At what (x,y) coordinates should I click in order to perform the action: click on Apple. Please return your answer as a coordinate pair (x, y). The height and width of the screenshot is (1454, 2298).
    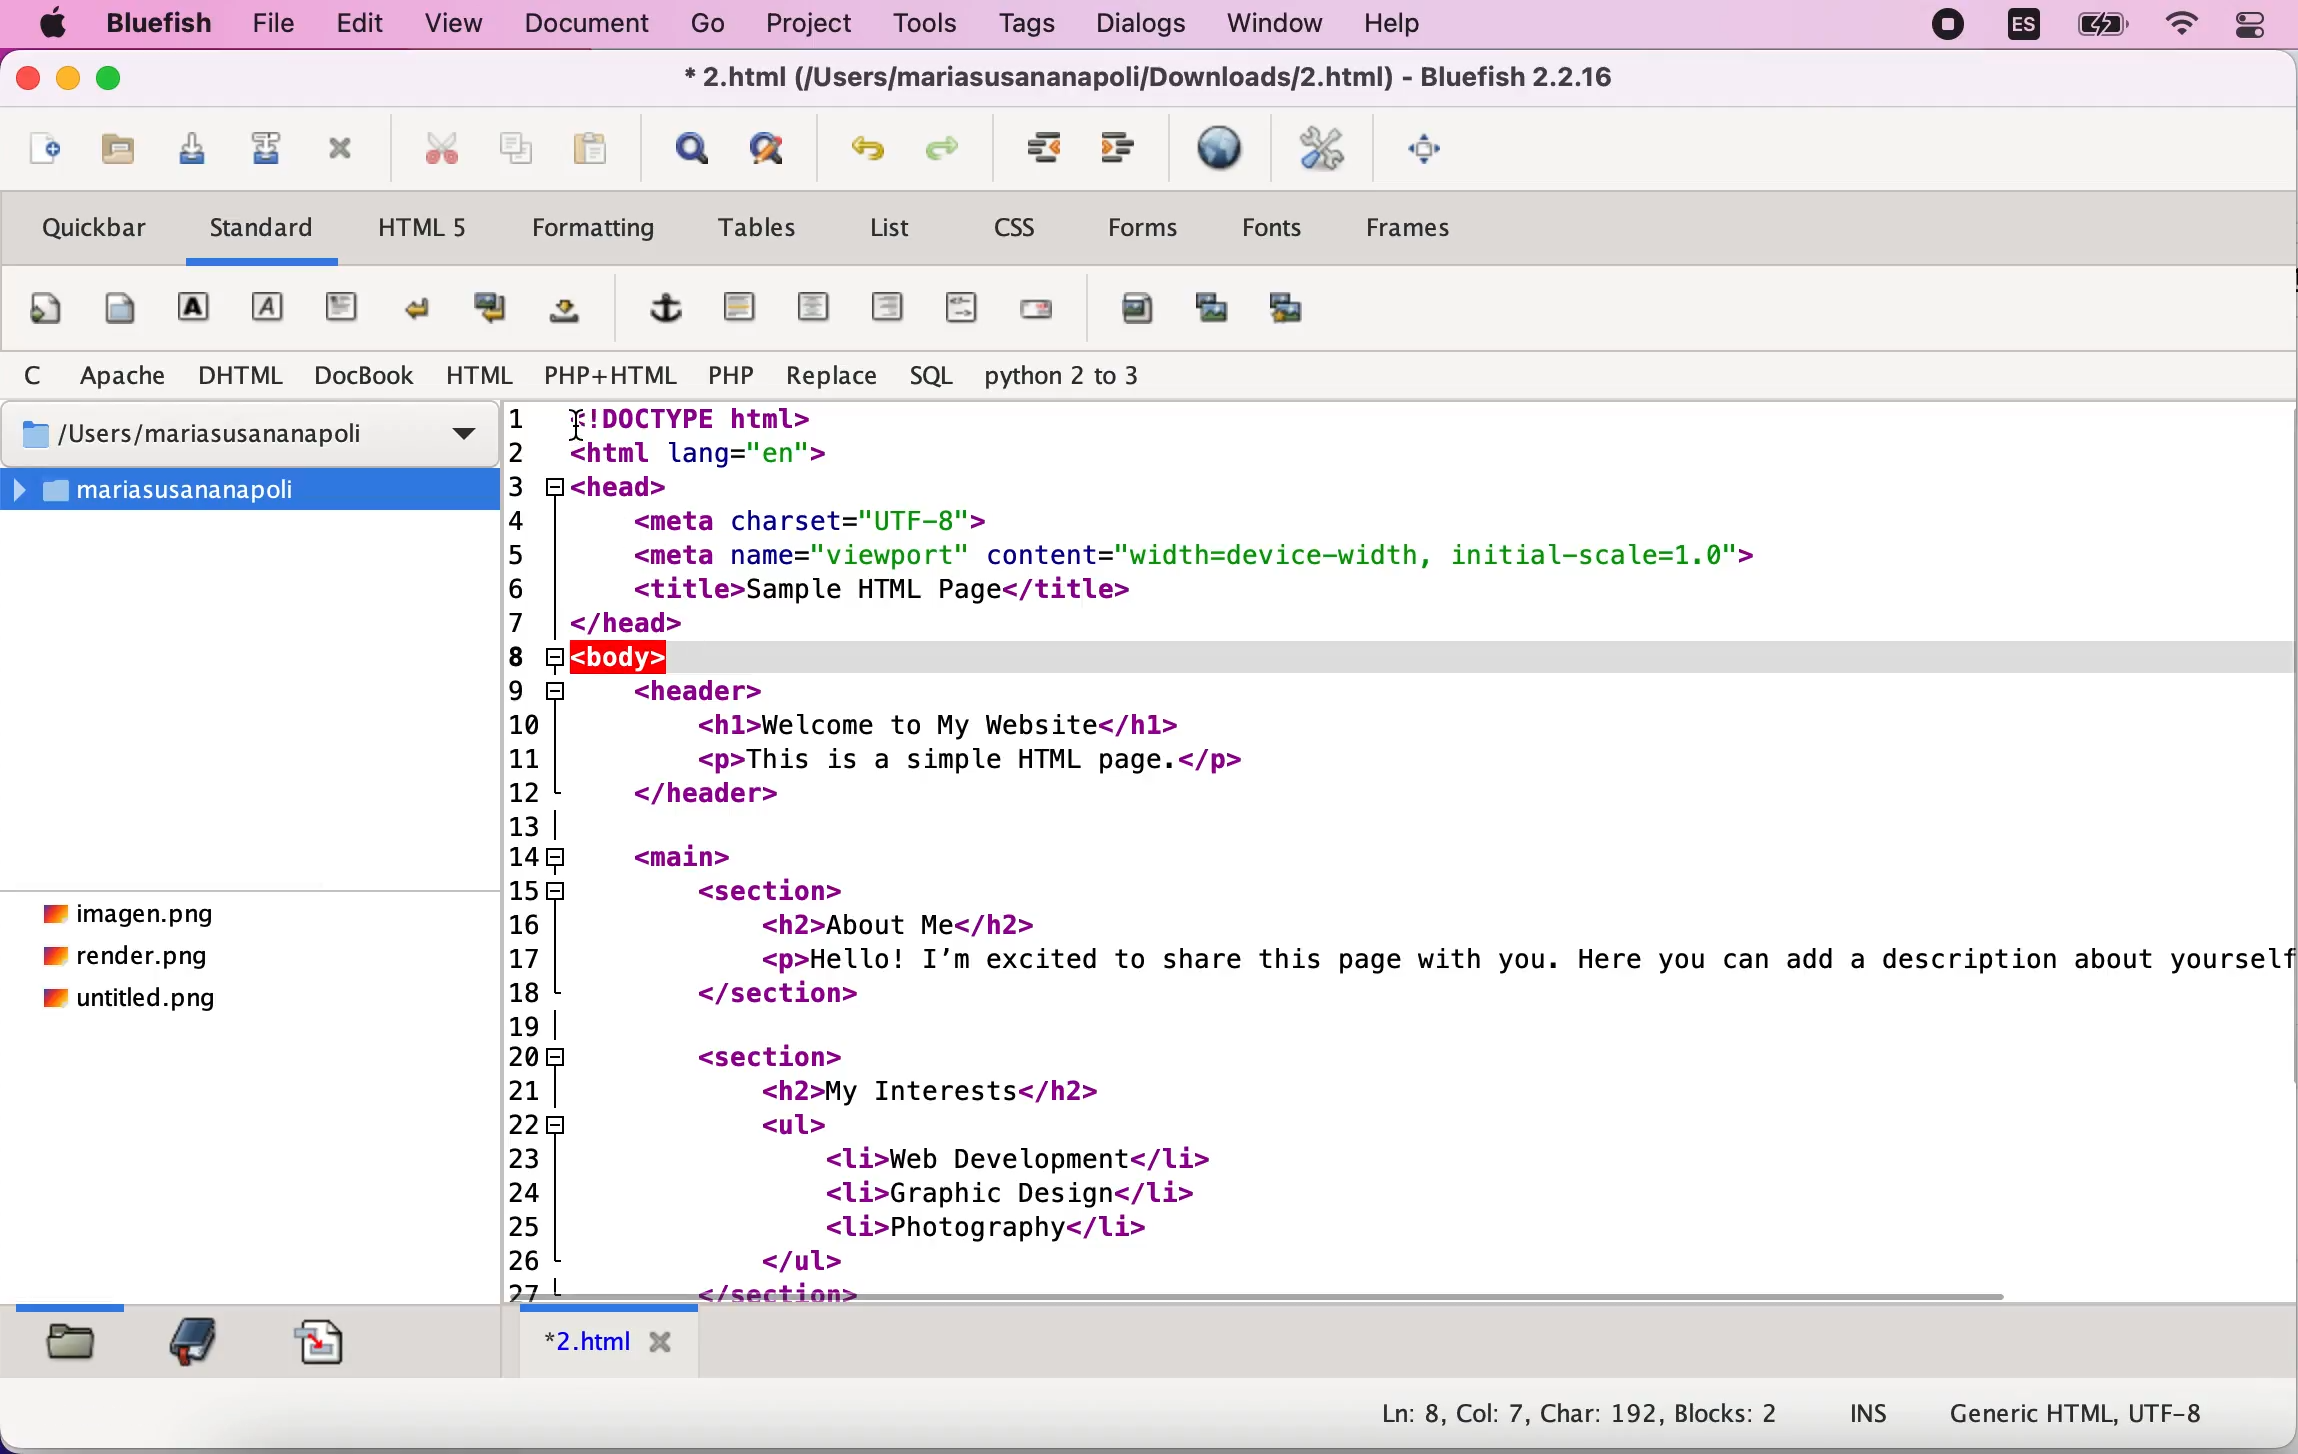
    Looking at the image, I should click on (50, 26).